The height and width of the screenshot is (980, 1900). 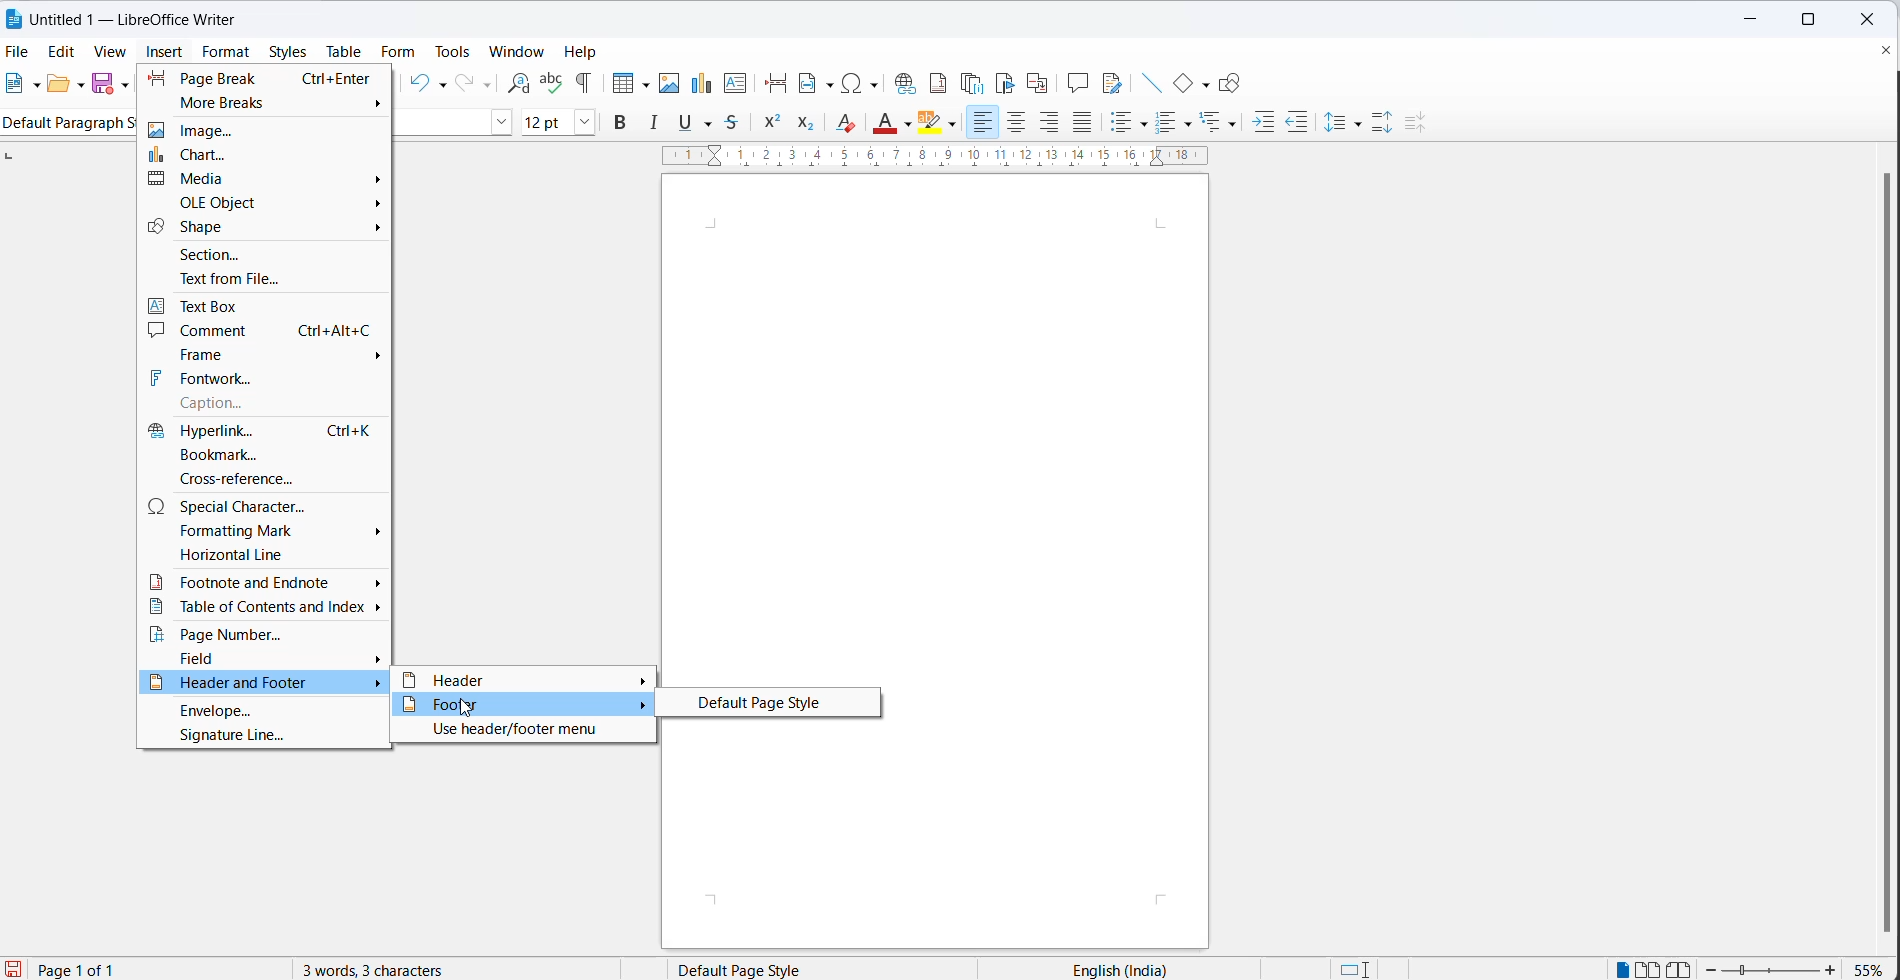 I want to click on insert cell, so click(x=619, y=83).